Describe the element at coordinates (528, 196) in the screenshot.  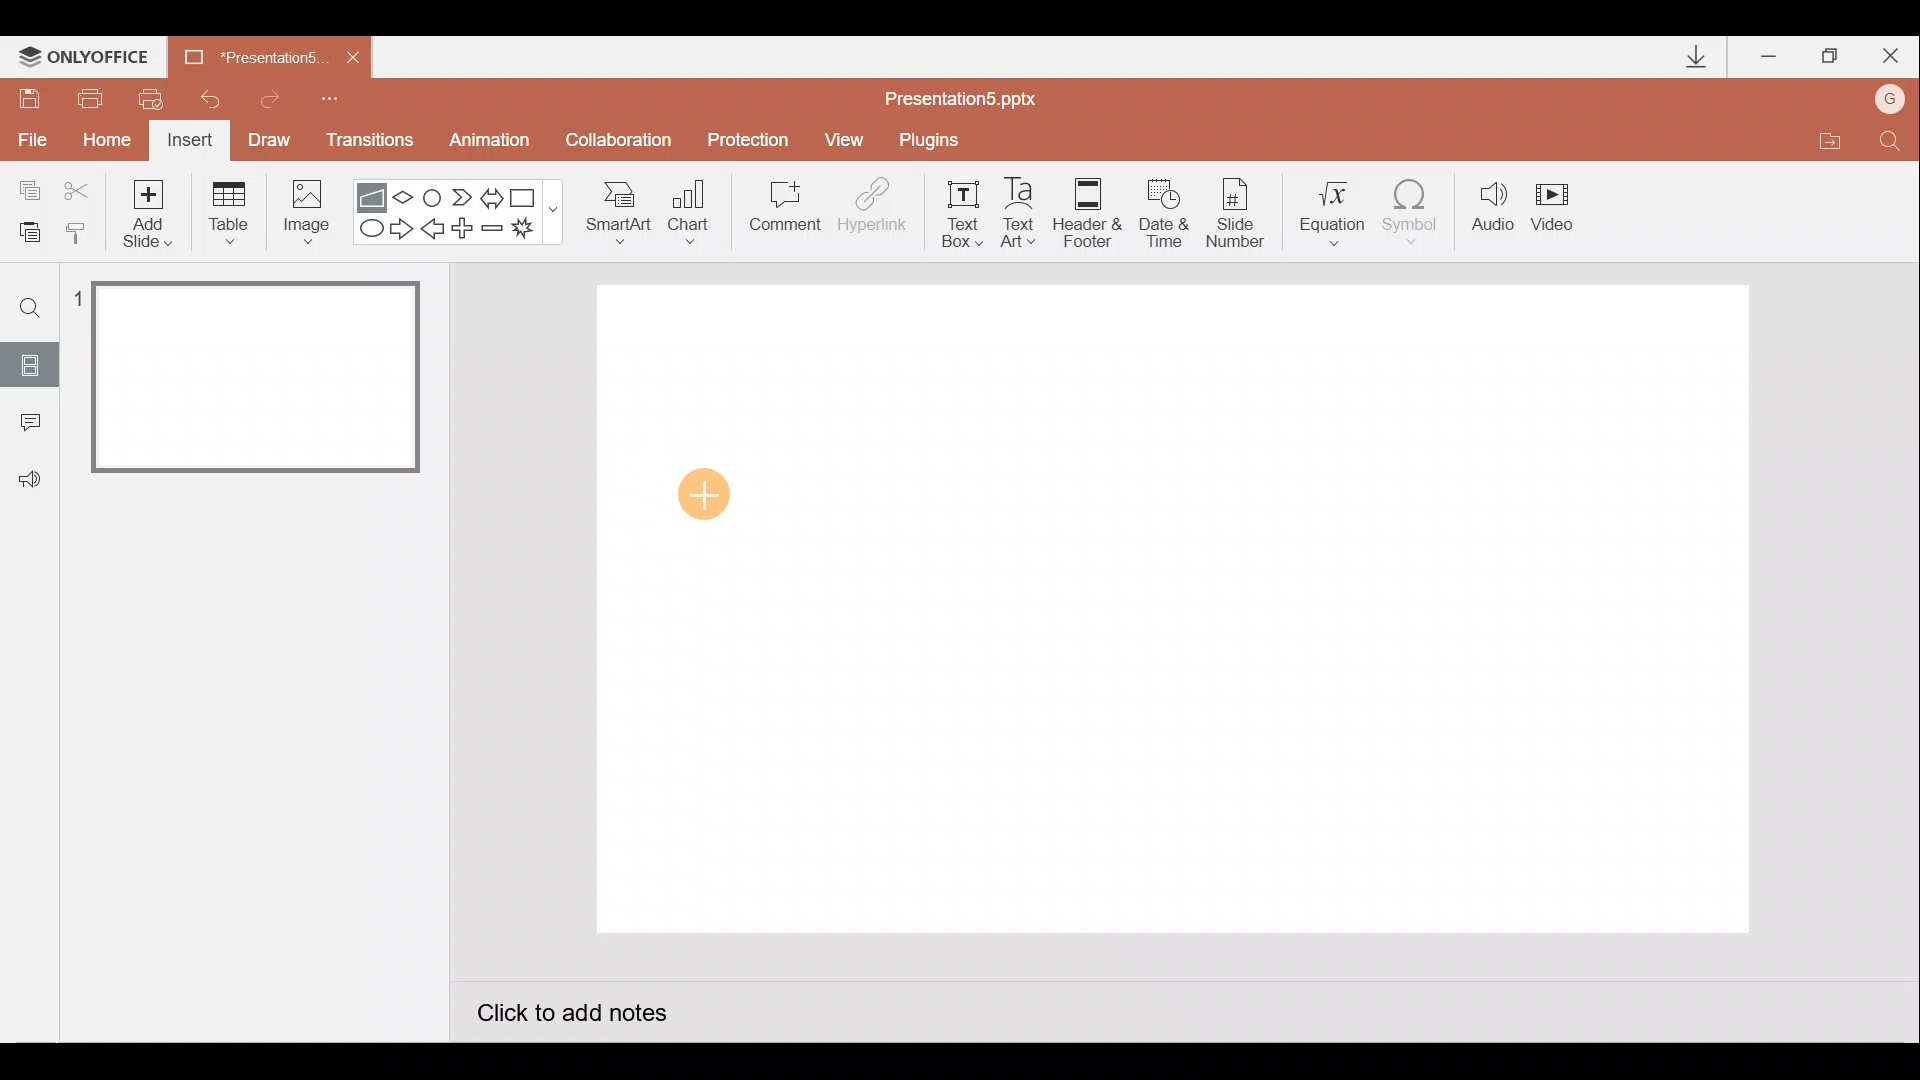
I see `Rectangle` at that location.